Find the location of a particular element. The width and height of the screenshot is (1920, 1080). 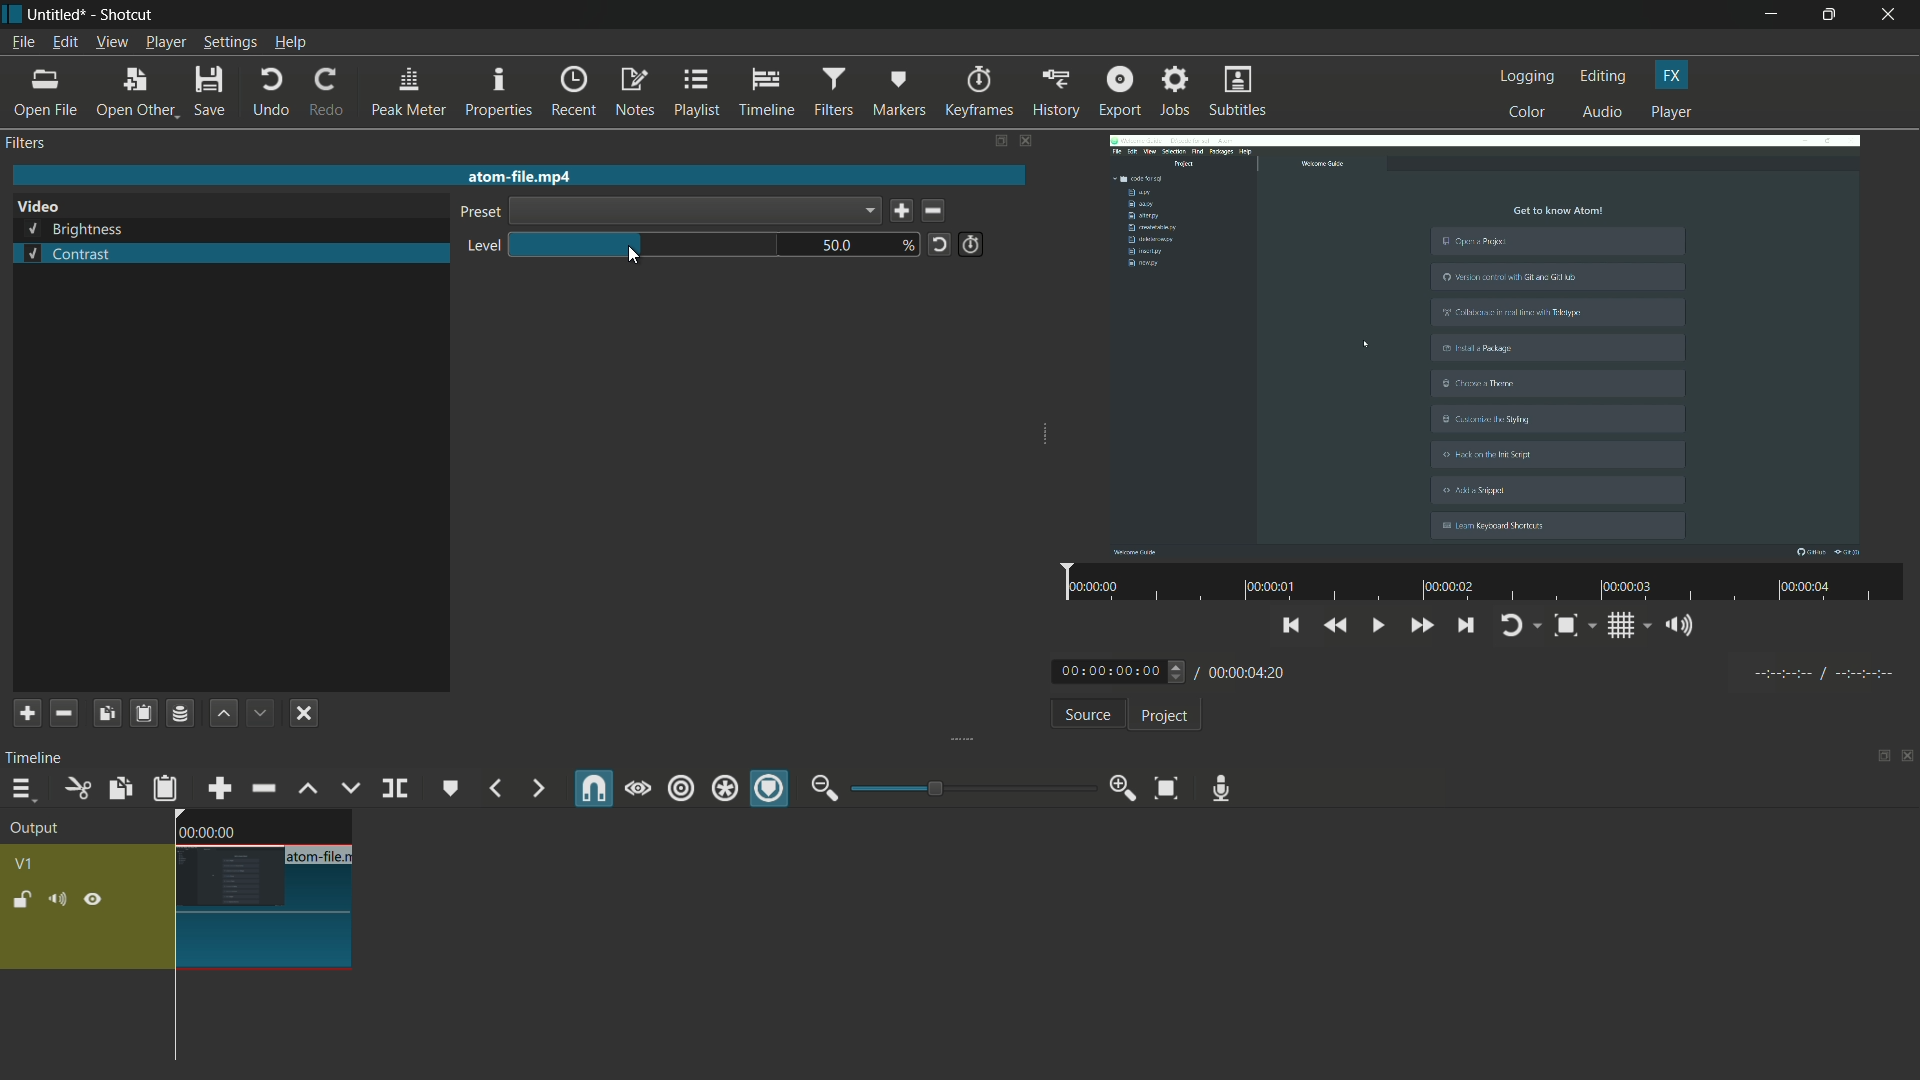

show tabs is located at coordinates (1877, 758).